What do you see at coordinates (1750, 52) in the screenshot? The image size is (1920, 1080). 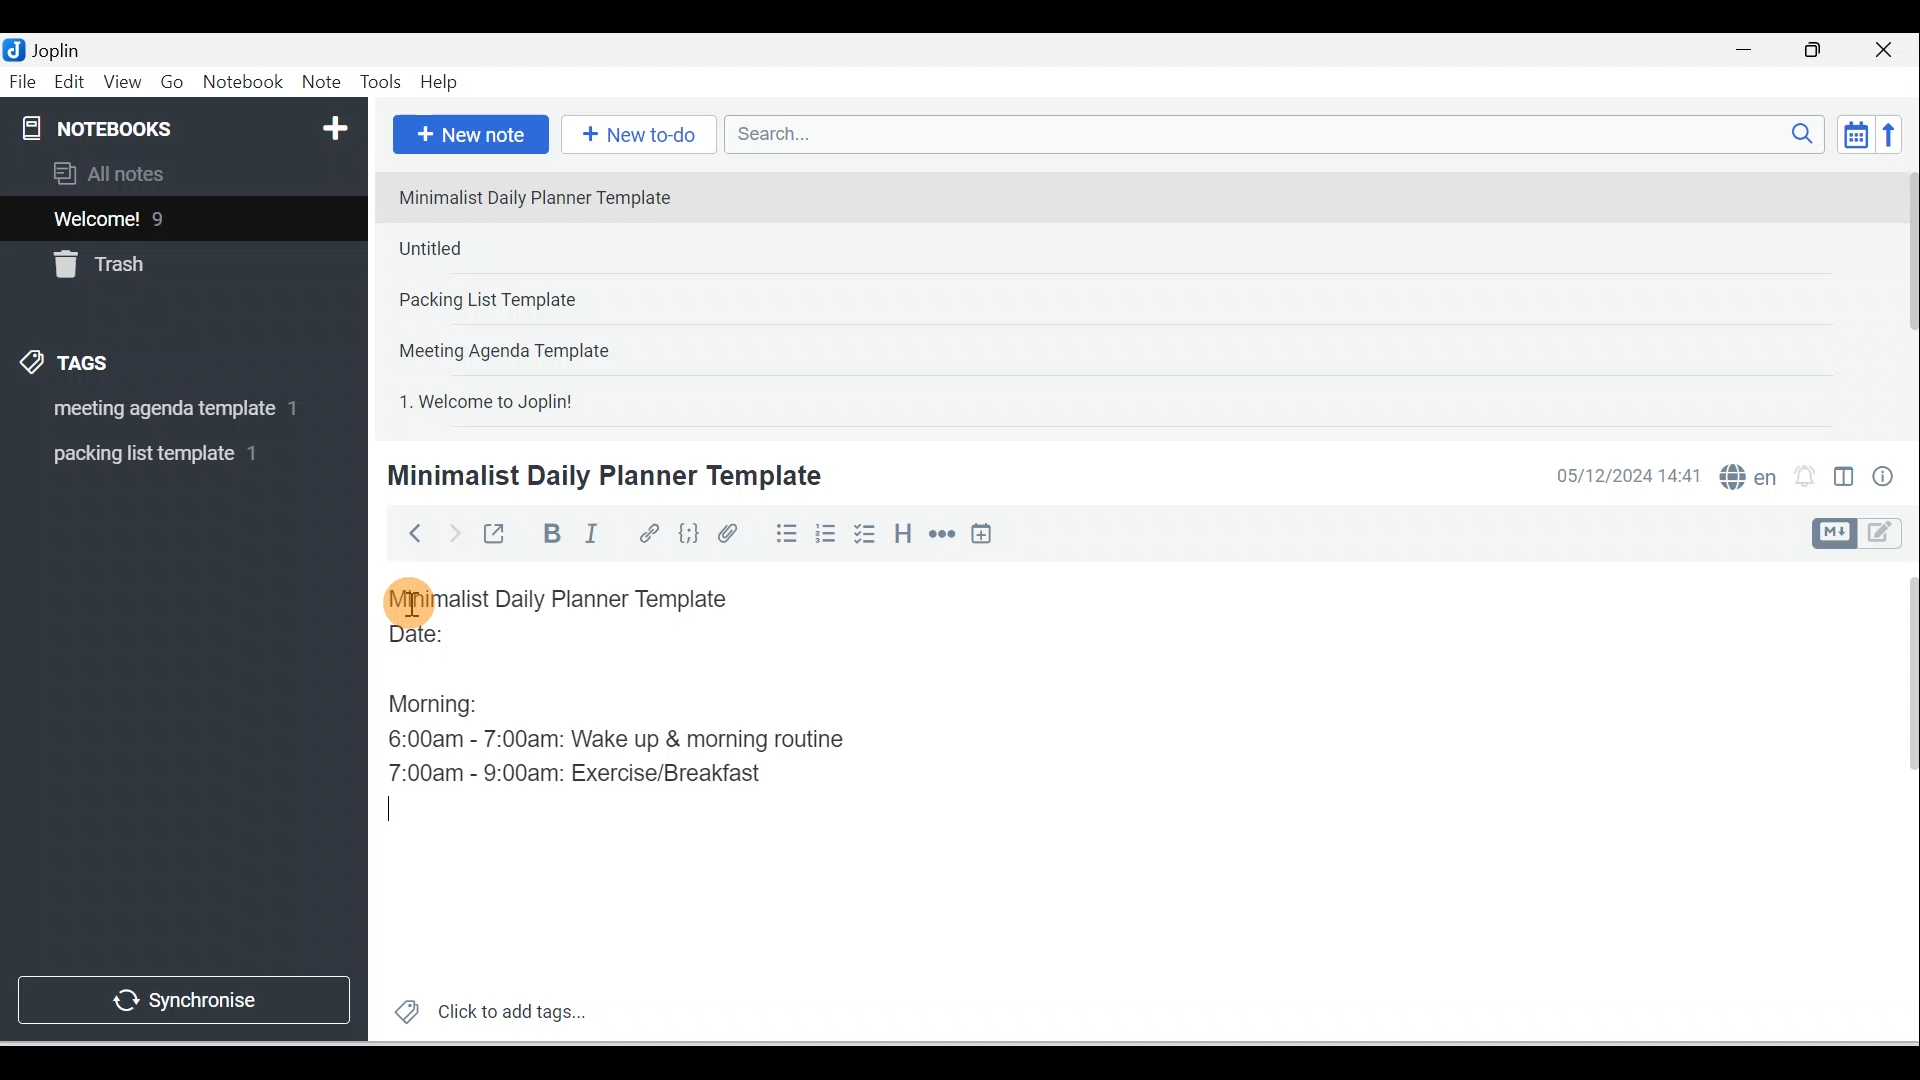 I see `Minimise` at bounding box center [1750, 52].